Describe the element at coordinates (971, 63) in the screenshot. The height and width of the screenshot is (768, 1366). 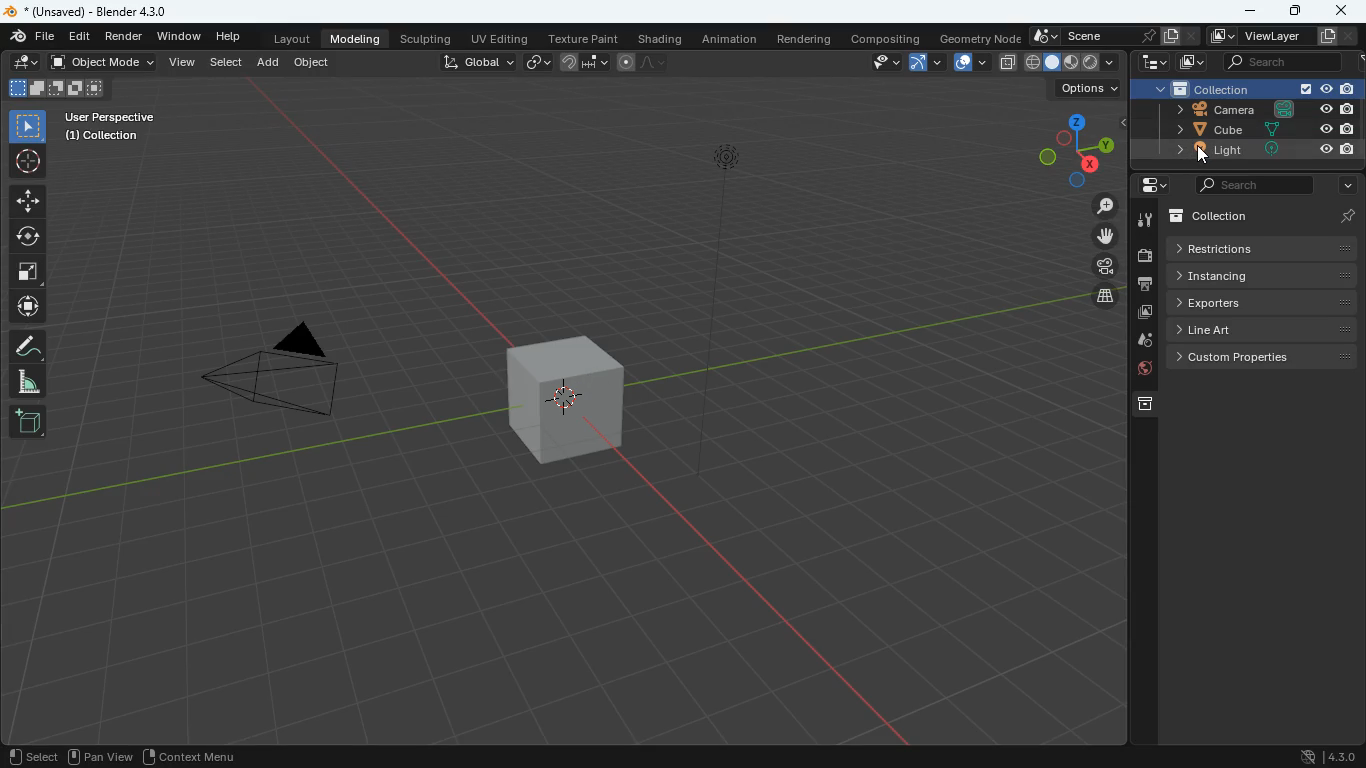
I see `overlap` at that location.